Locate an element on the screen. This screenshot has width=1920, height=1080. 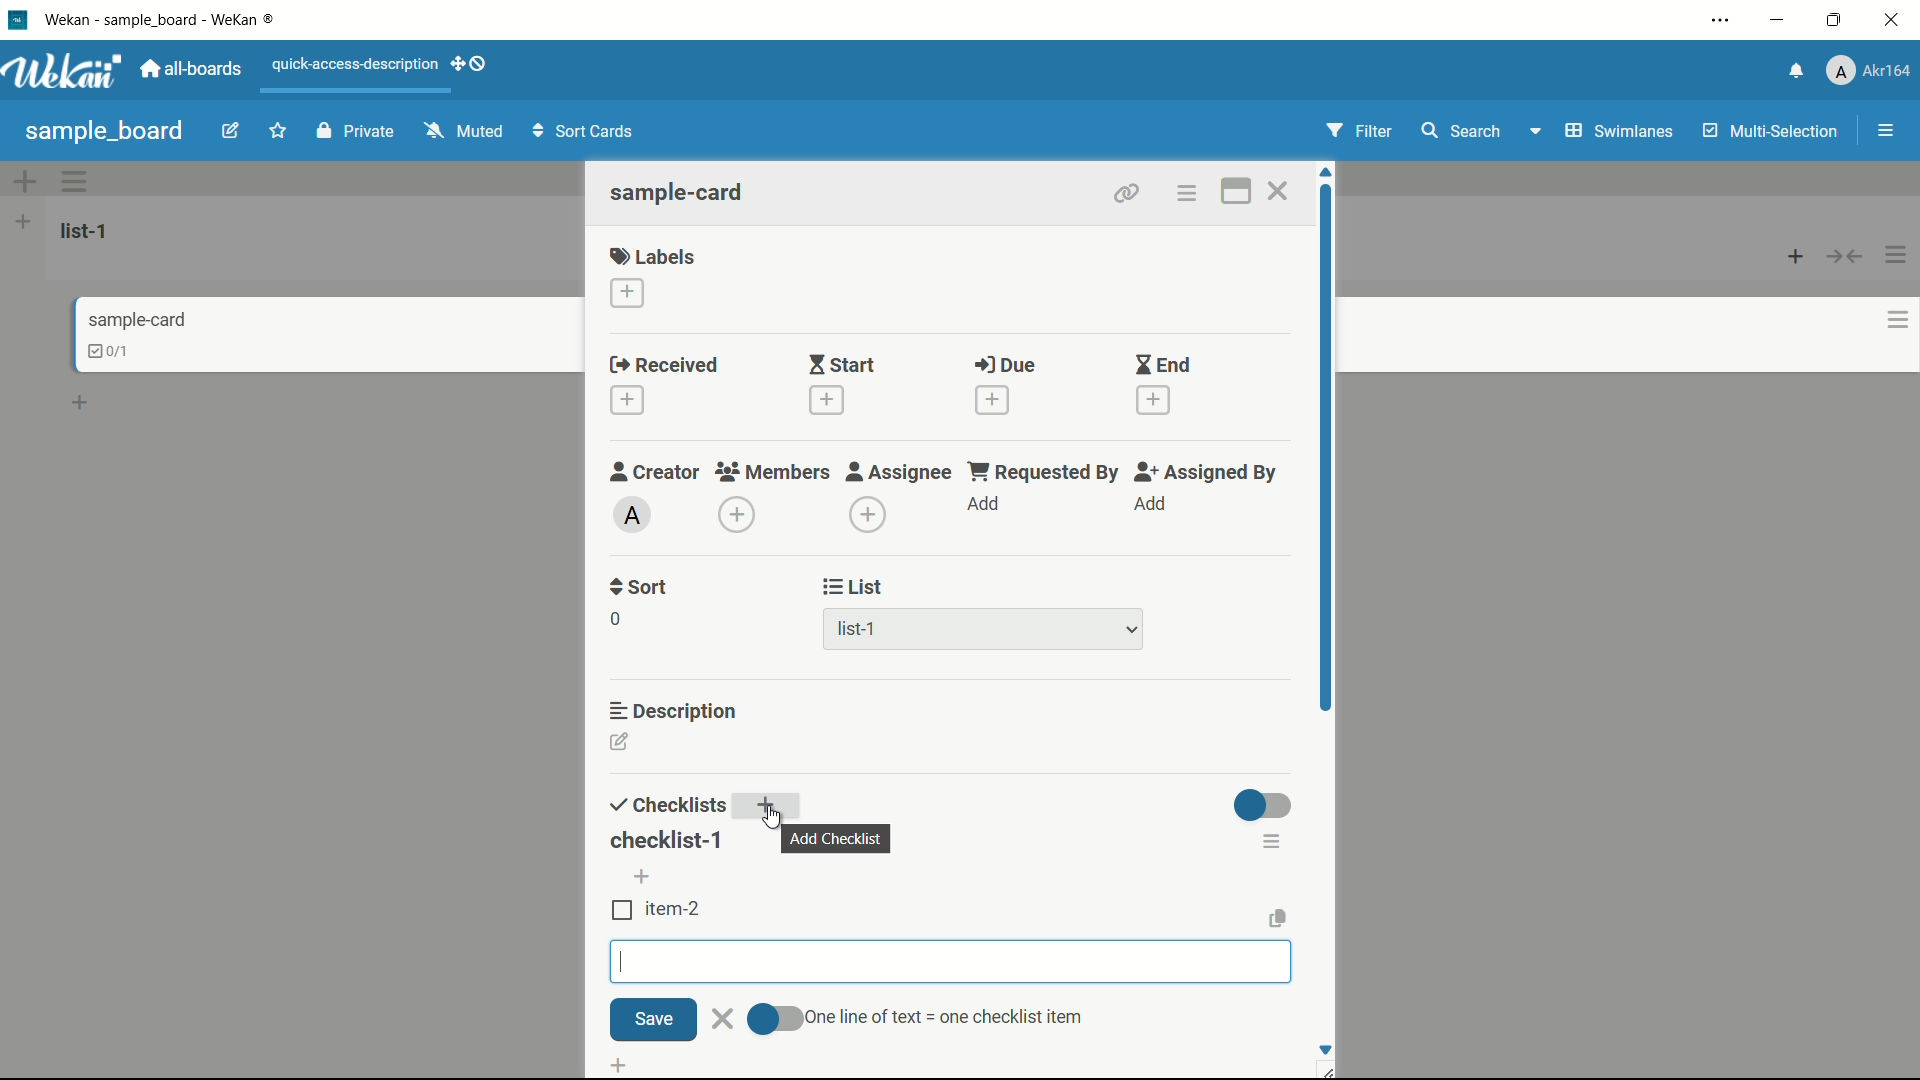
card name is located at coordinates (679, 192).